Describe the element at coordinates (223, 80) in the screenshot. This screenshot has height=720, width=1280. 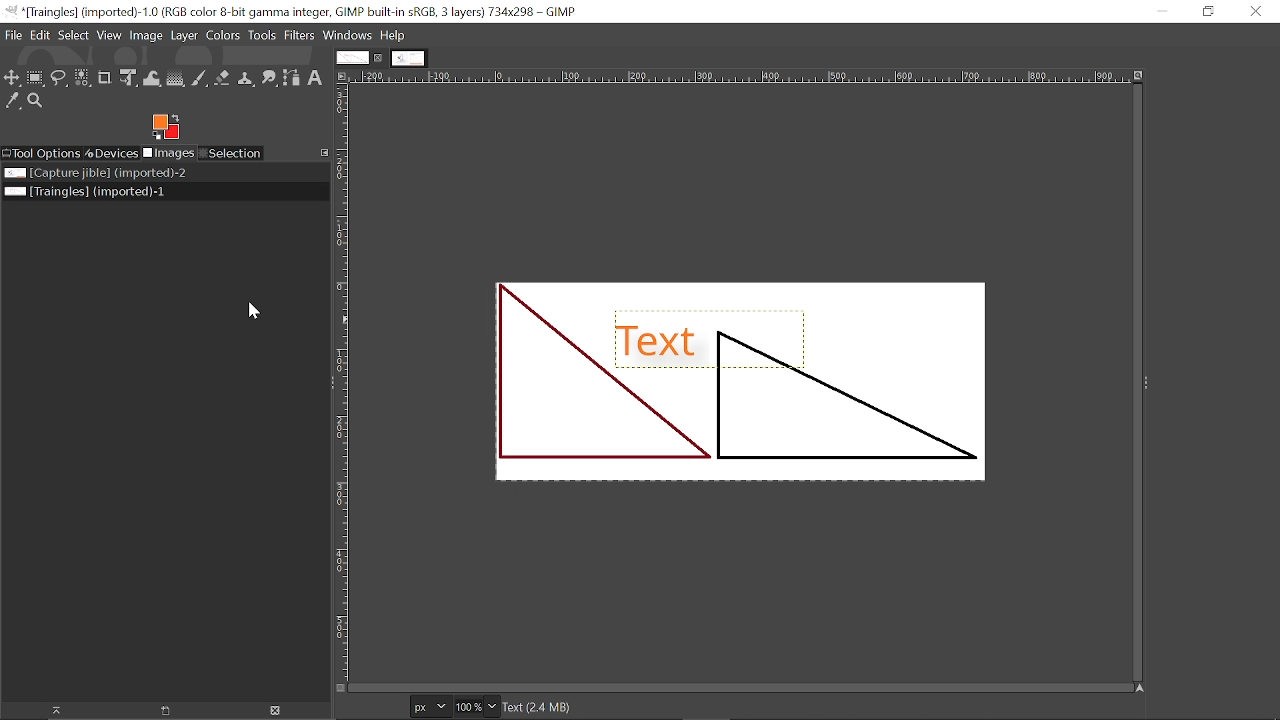
I see `eraser tool` at that location.